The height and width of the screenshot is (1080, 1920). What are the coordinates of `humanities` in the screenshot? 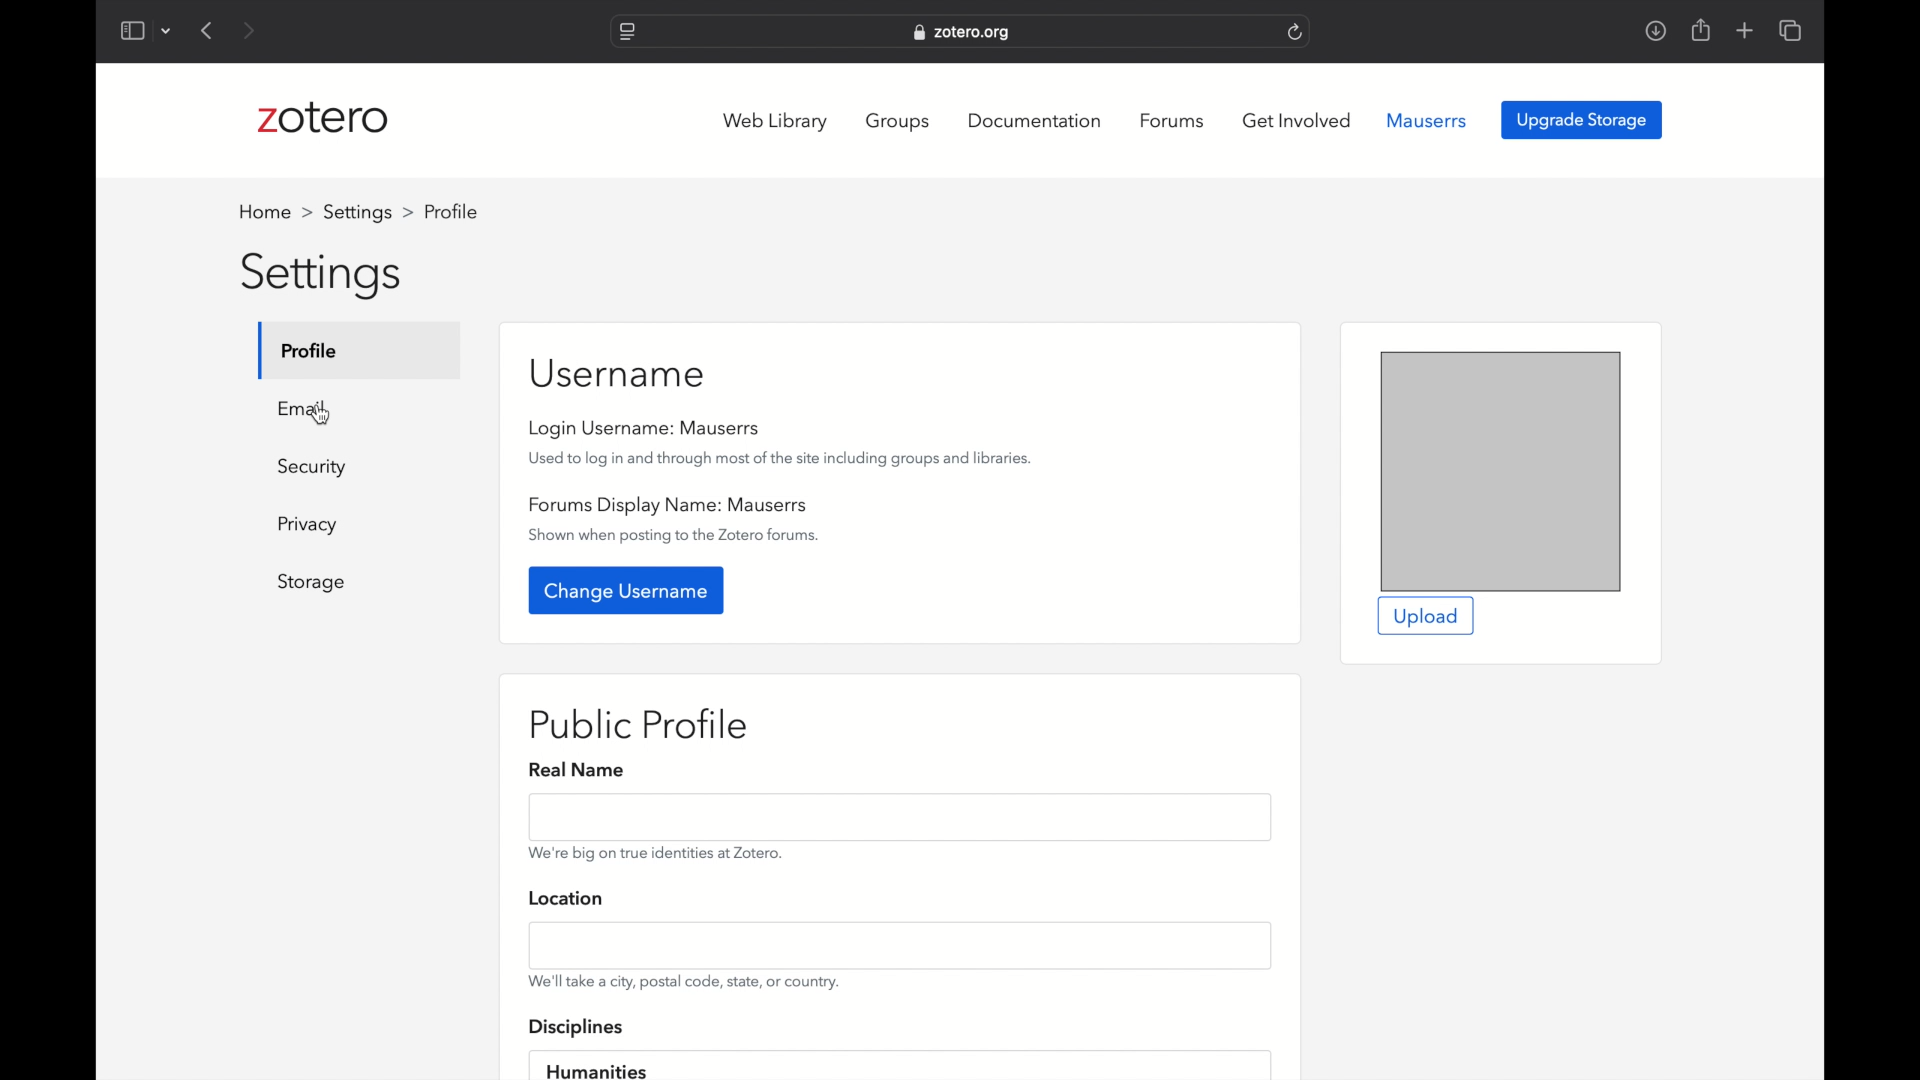 It's located at (596, 1069).